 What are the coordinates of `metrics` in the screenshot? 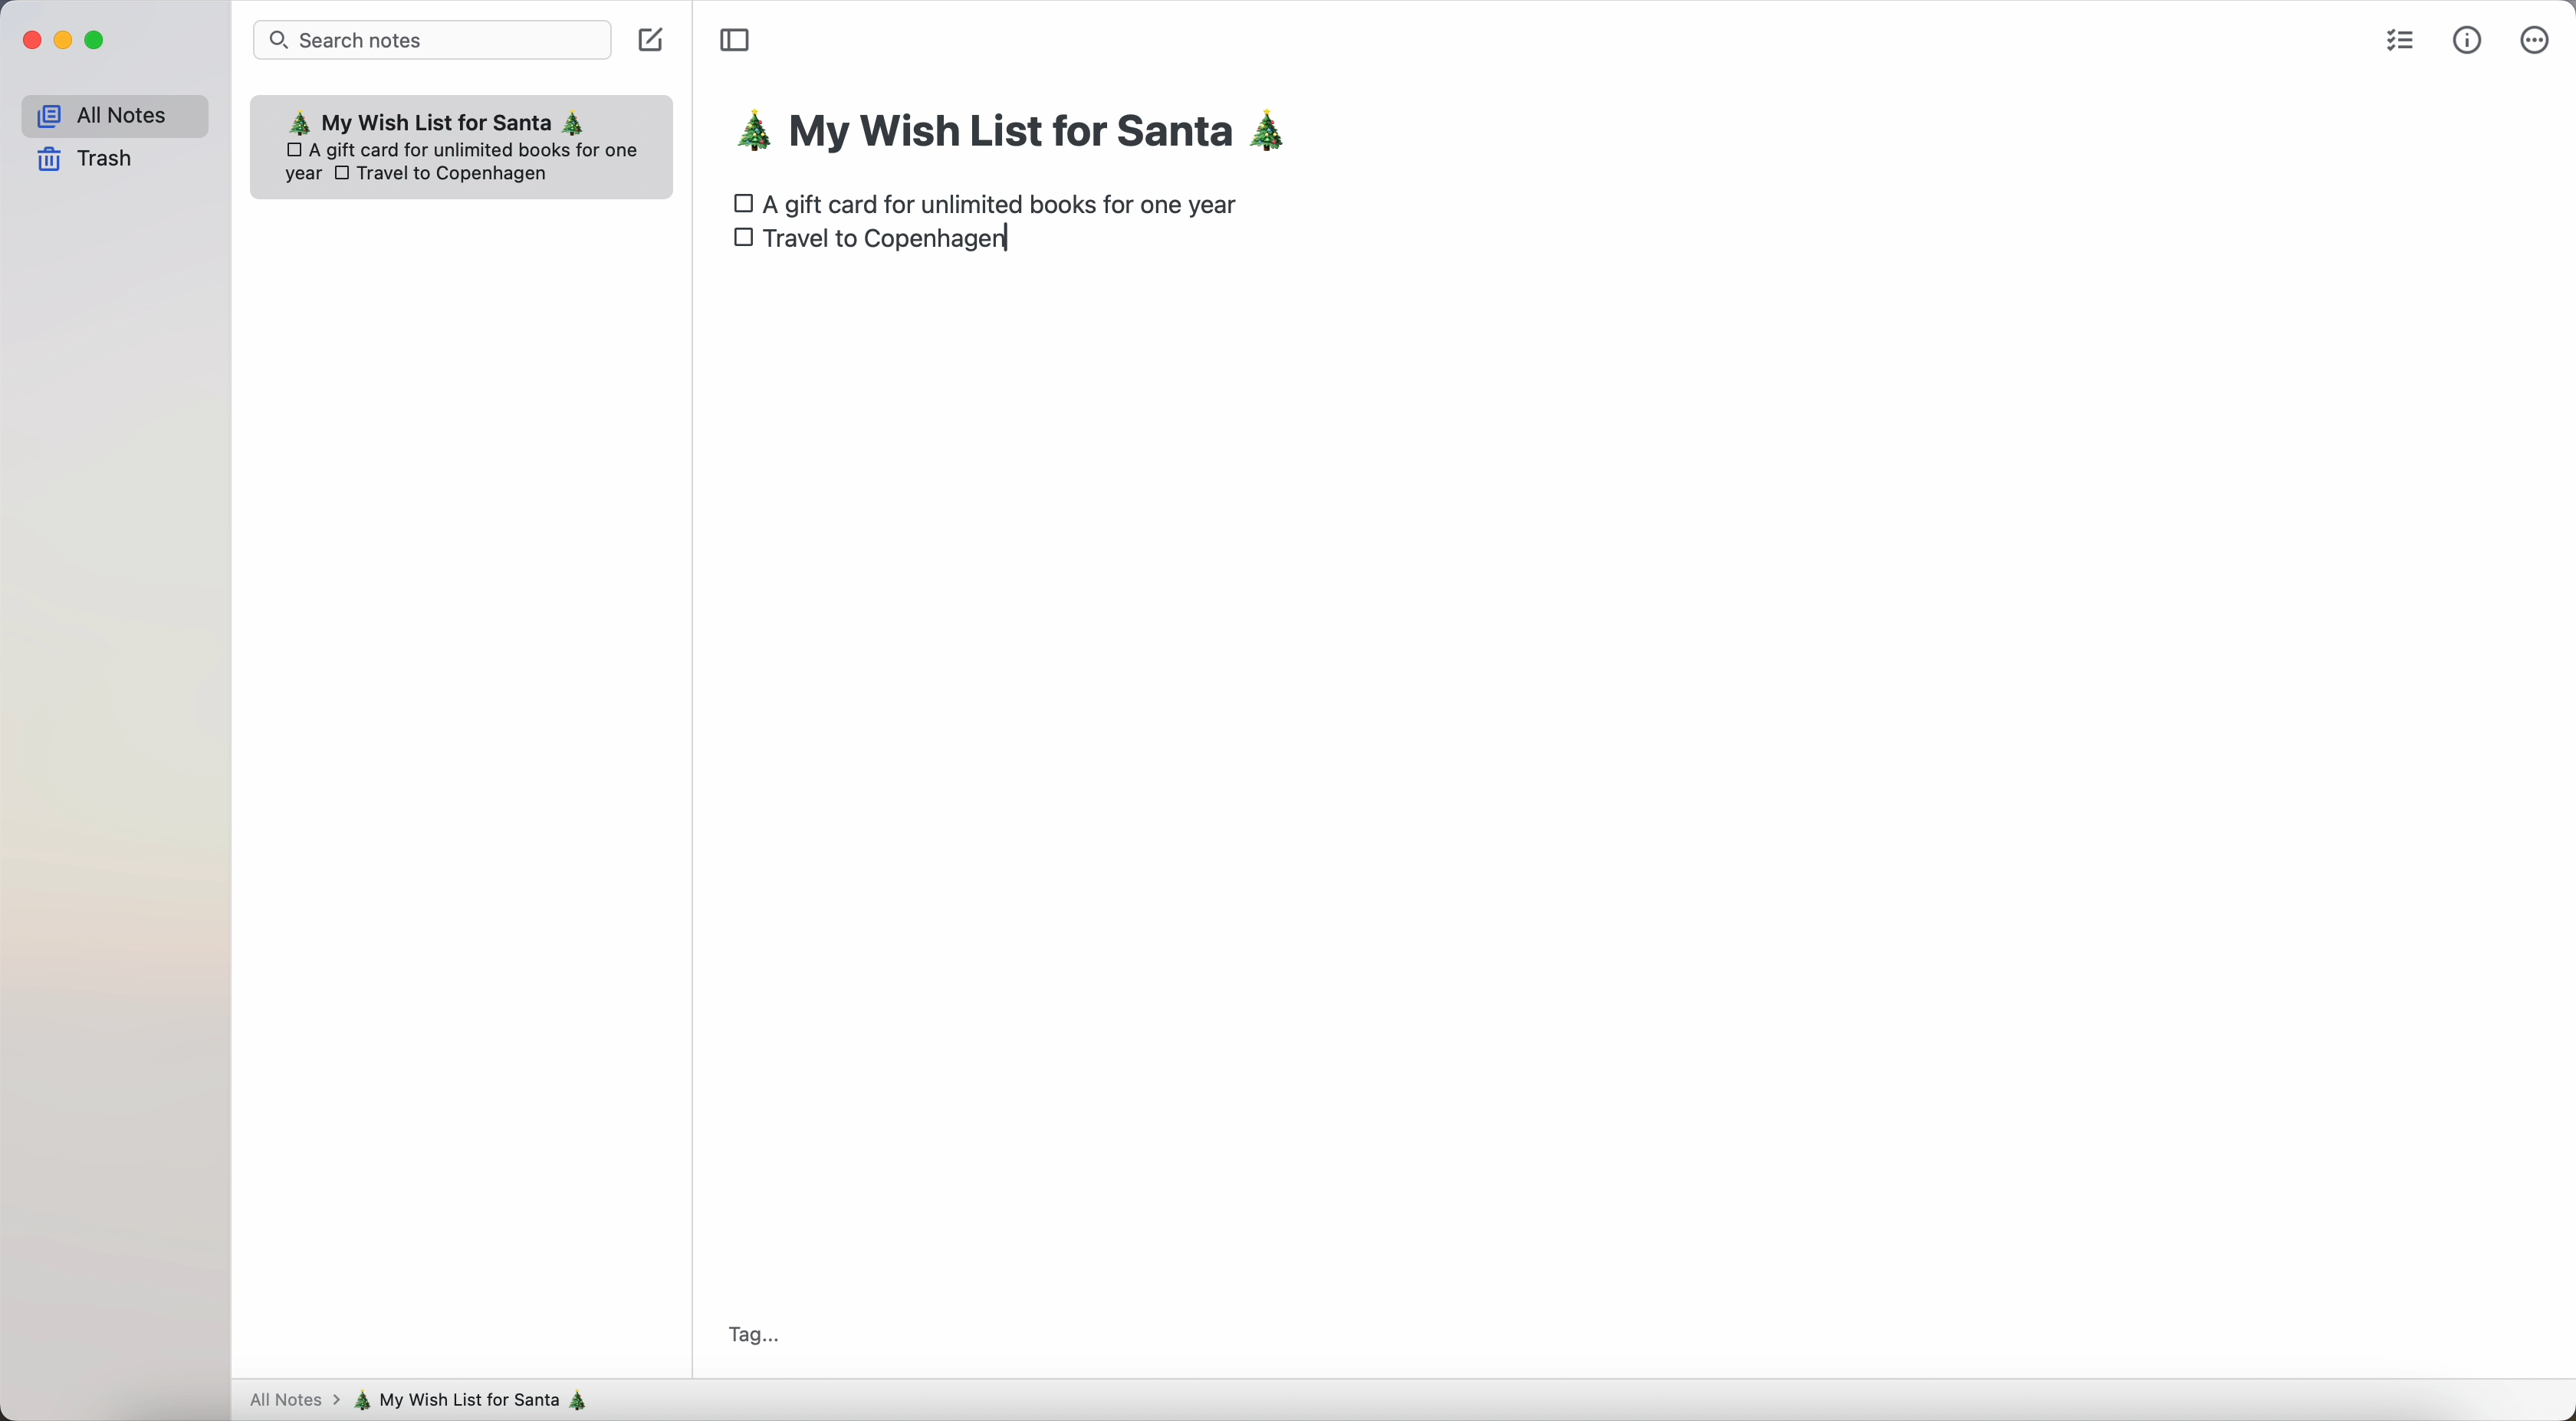 It's located at (2468, 39).